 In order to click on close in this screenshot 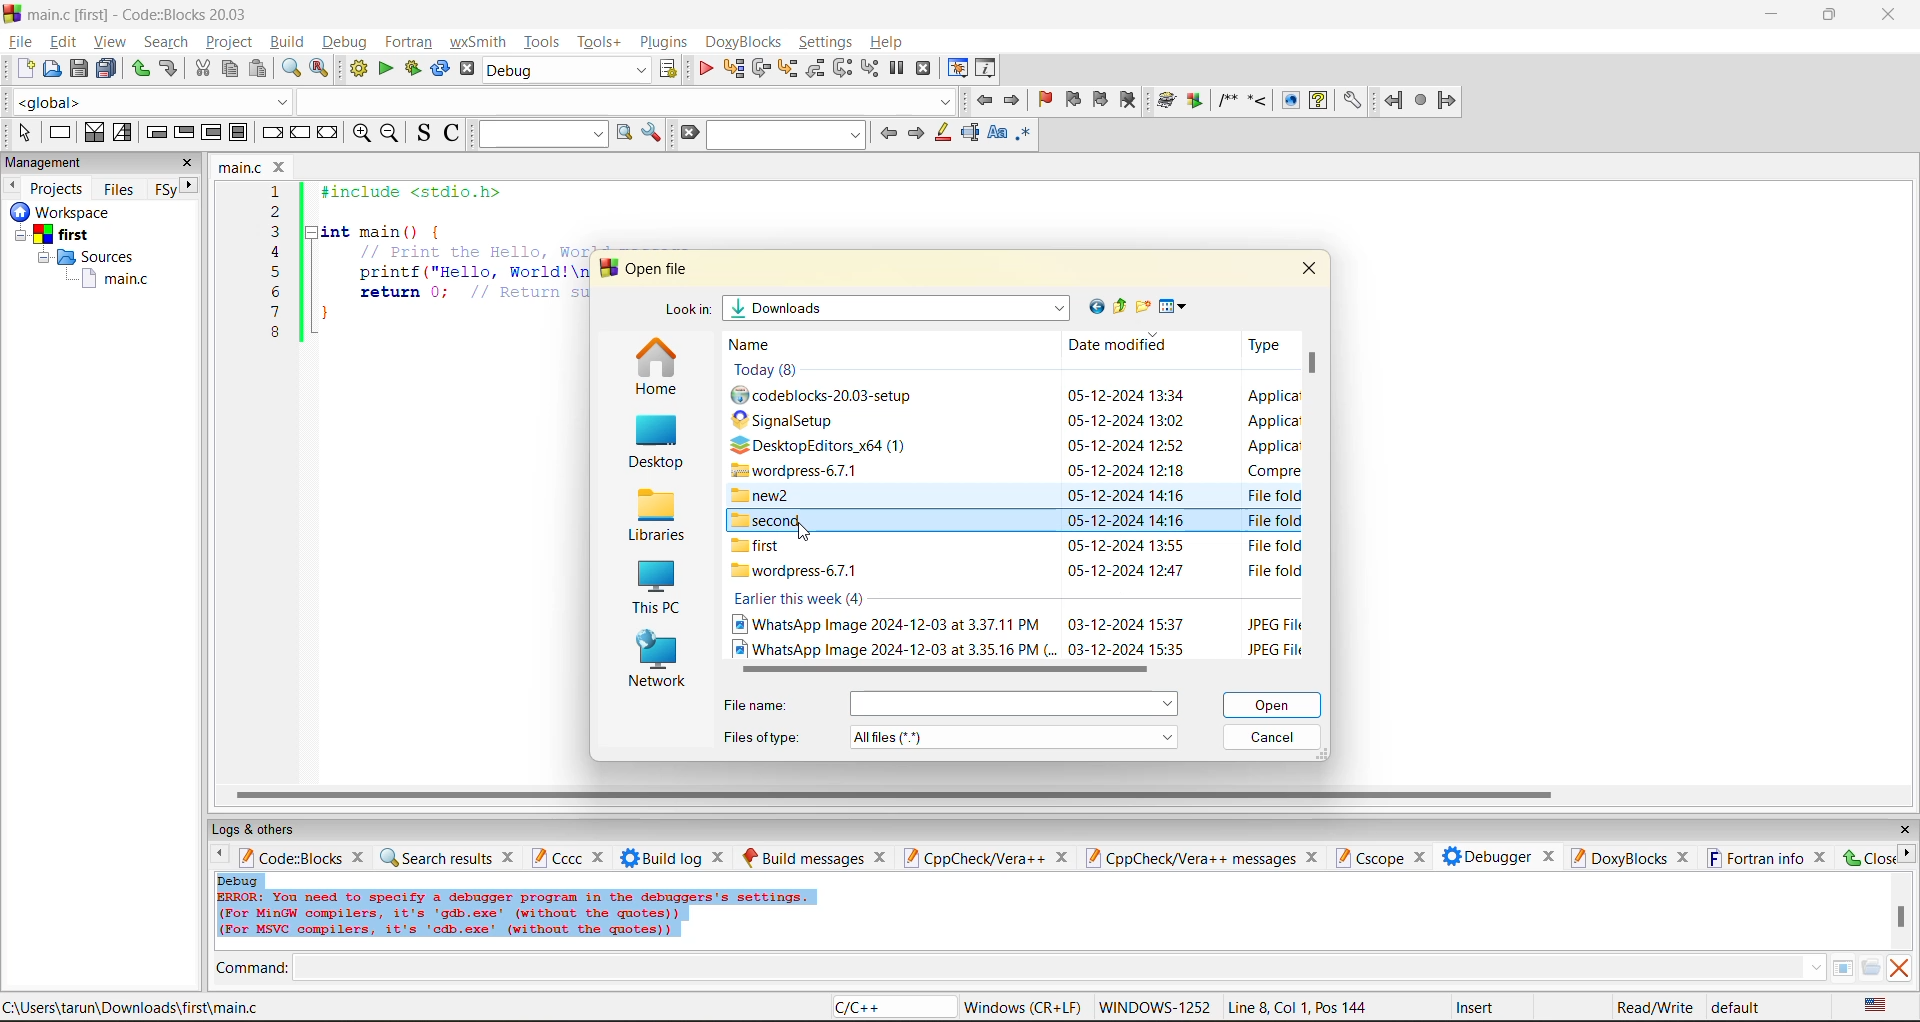, I will do `click(721, 857)`.